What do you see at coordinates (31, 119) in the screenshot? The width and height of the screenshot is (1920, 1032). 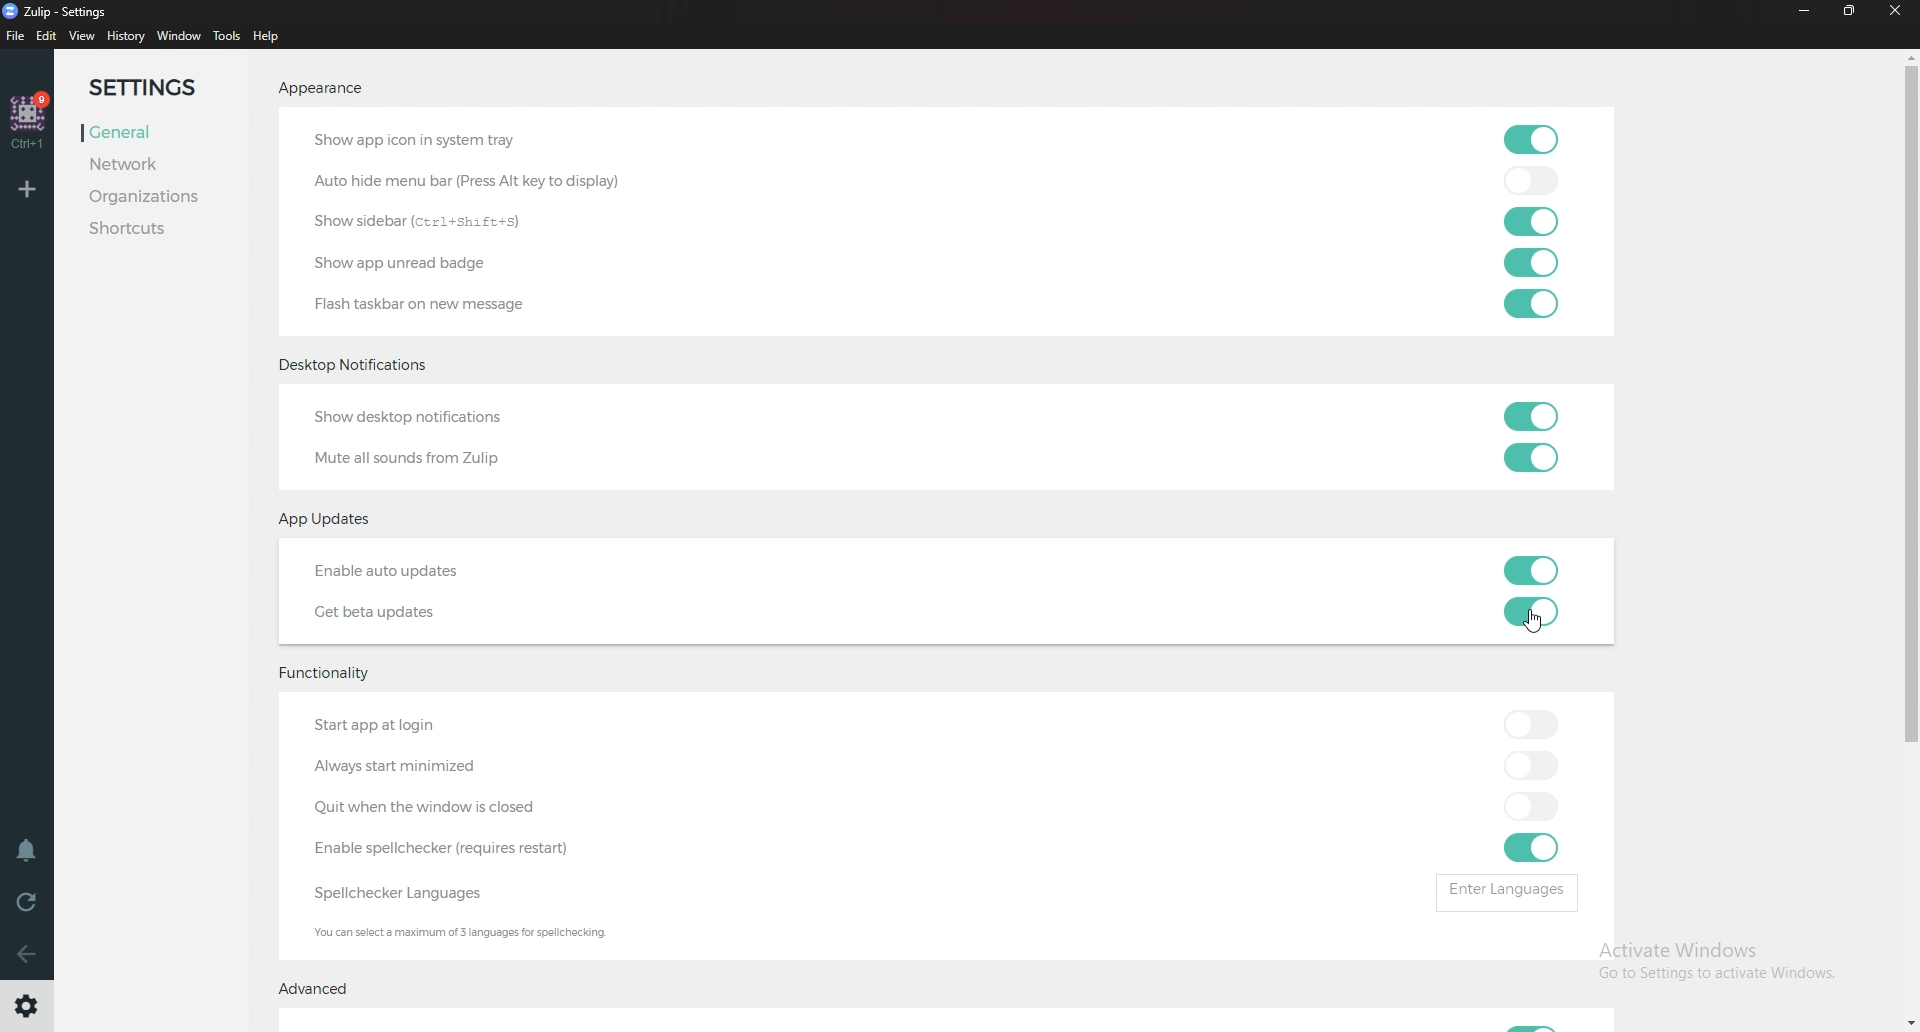 I see `home` at bounding box center [31, 119].